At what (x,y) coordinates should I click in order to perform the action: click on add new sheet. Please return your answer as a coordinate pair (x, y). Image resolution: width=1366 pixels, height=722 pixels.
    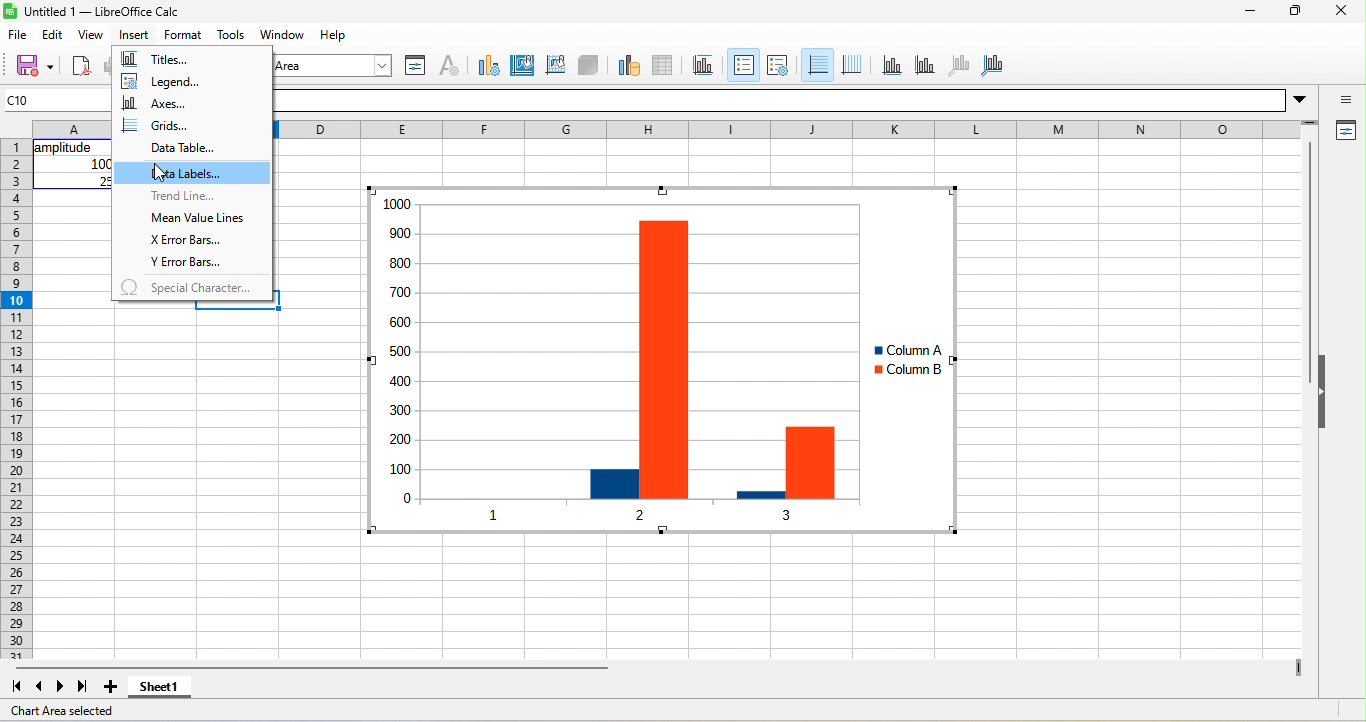
    Looking at the image, I should click on (111, 687).